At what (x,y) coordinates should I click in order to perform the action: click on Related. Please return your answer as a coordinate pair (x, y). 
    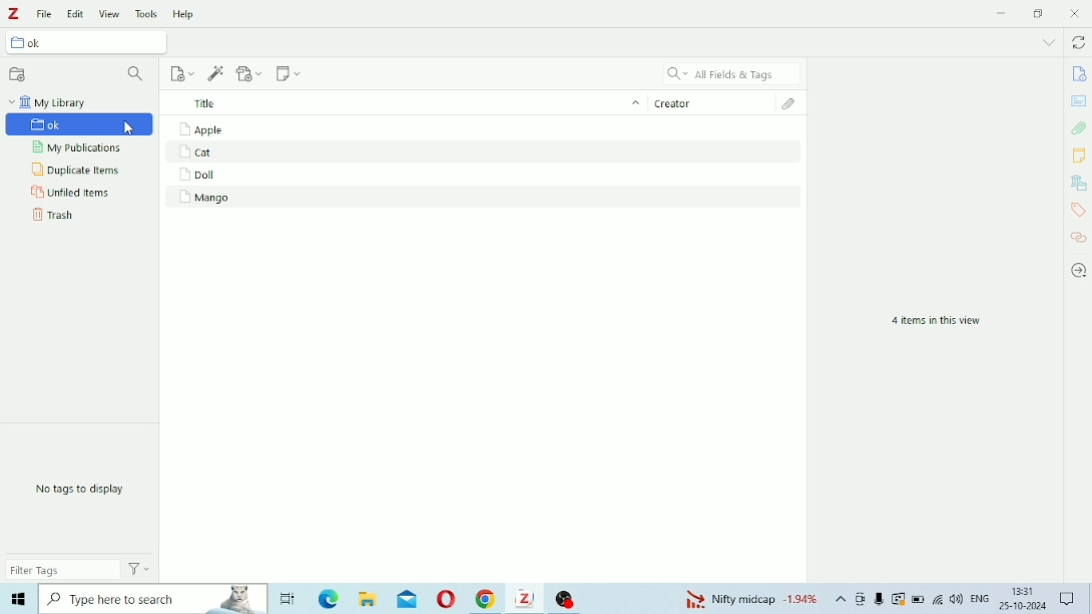
    Looking at the image, I should click on (1080, 237).